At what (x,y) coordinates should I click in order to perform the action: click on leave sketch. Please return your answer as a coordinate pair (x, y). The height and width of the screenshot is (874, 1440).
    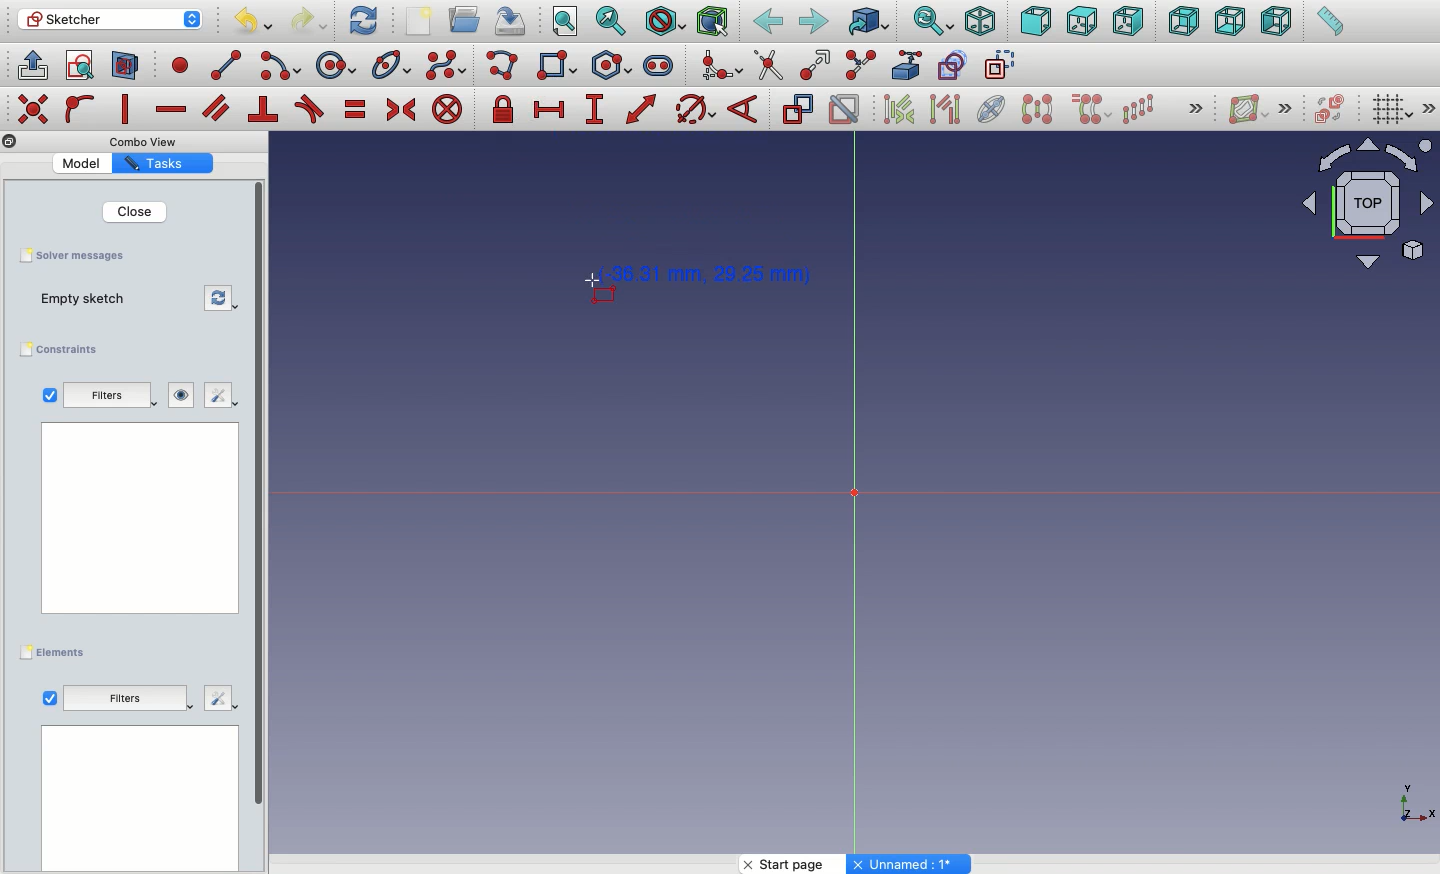
    Looking at the image, I should click on (31, 64).